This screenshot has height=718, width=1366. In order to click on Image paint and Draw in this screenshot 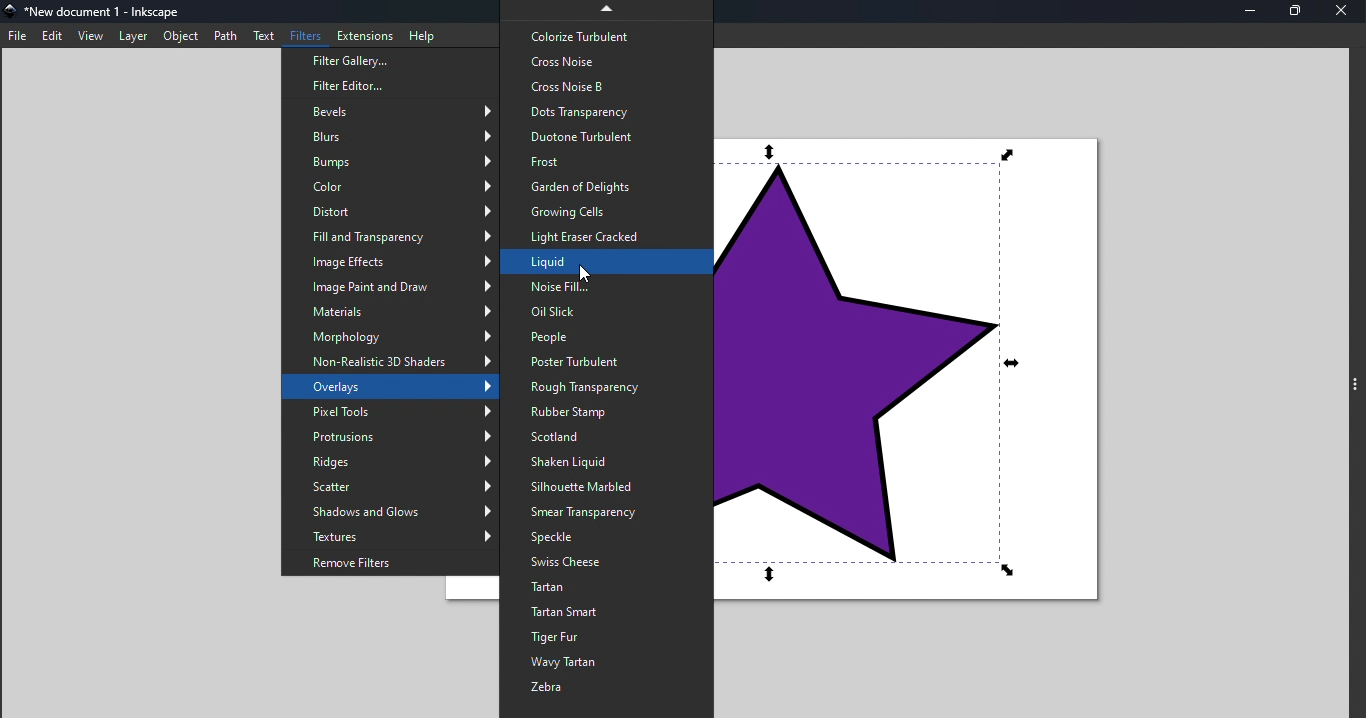, I will do `click(394, 288)`.